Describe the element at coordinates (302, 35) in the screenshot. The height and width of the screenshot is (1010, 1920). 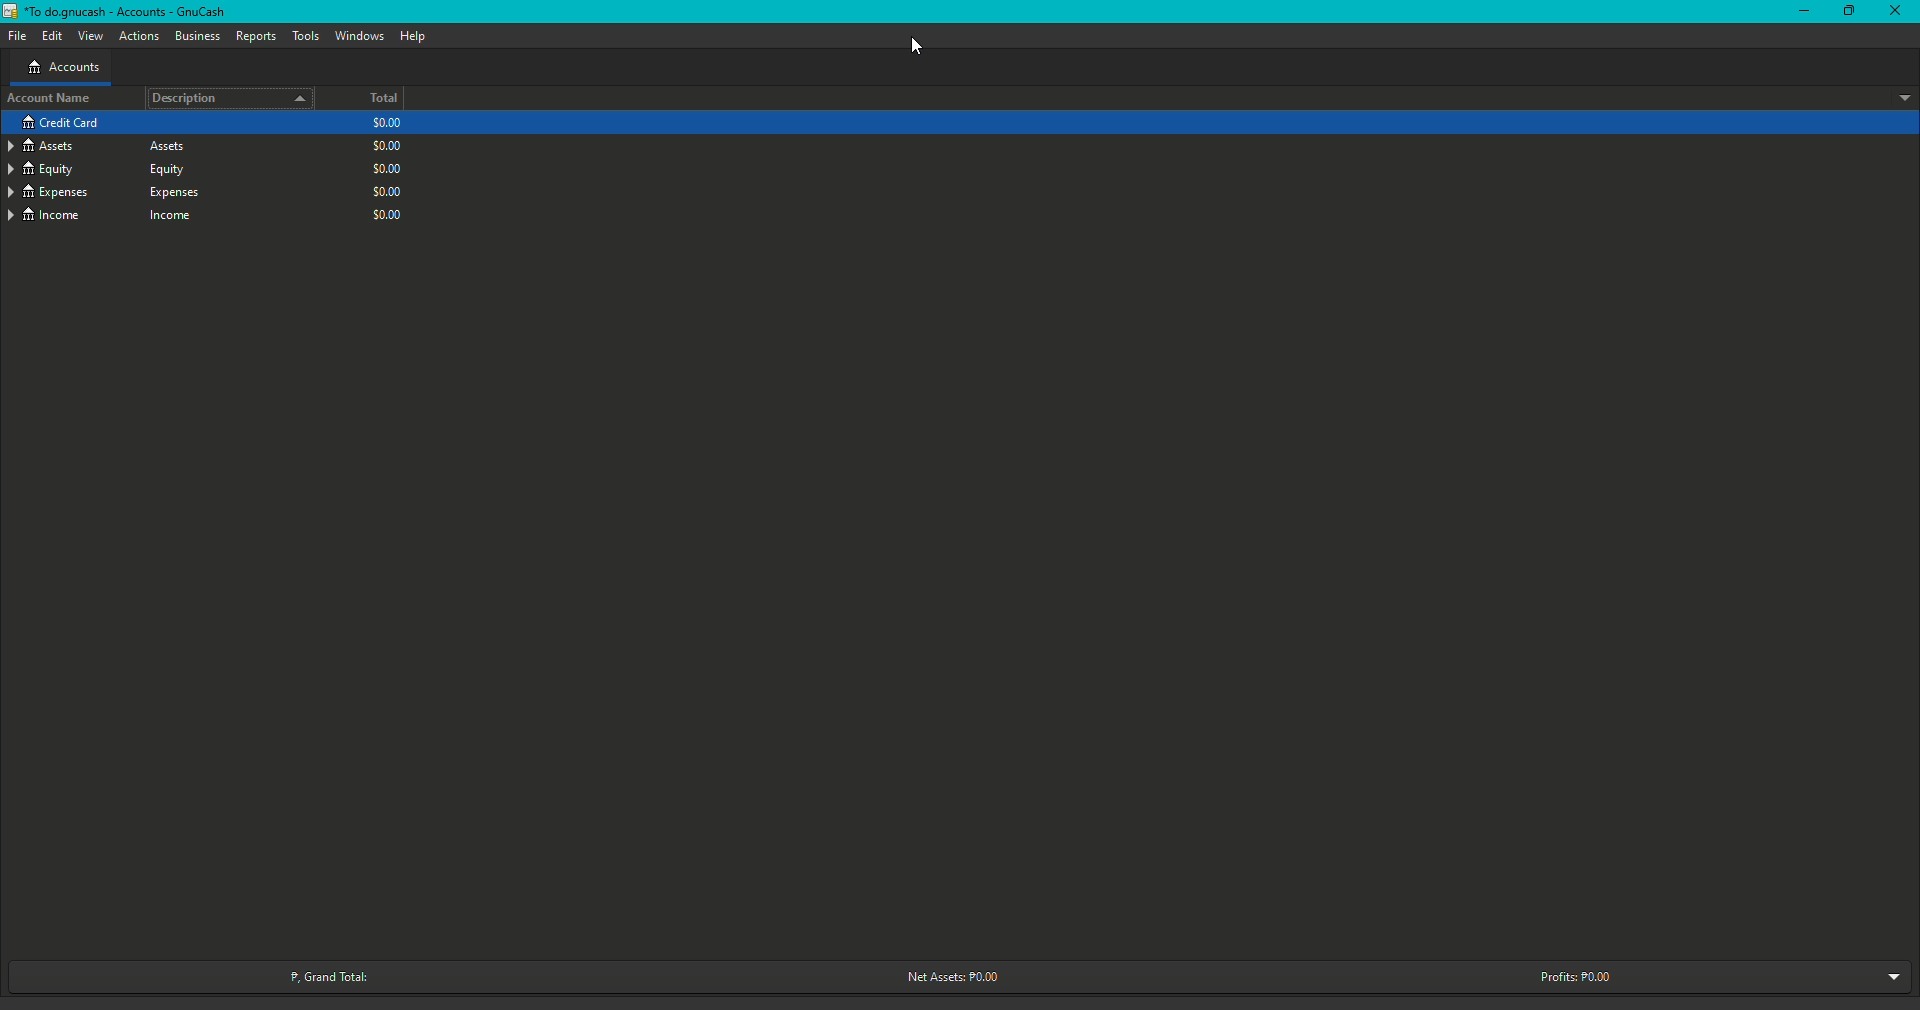
I see `Tools` at that location.